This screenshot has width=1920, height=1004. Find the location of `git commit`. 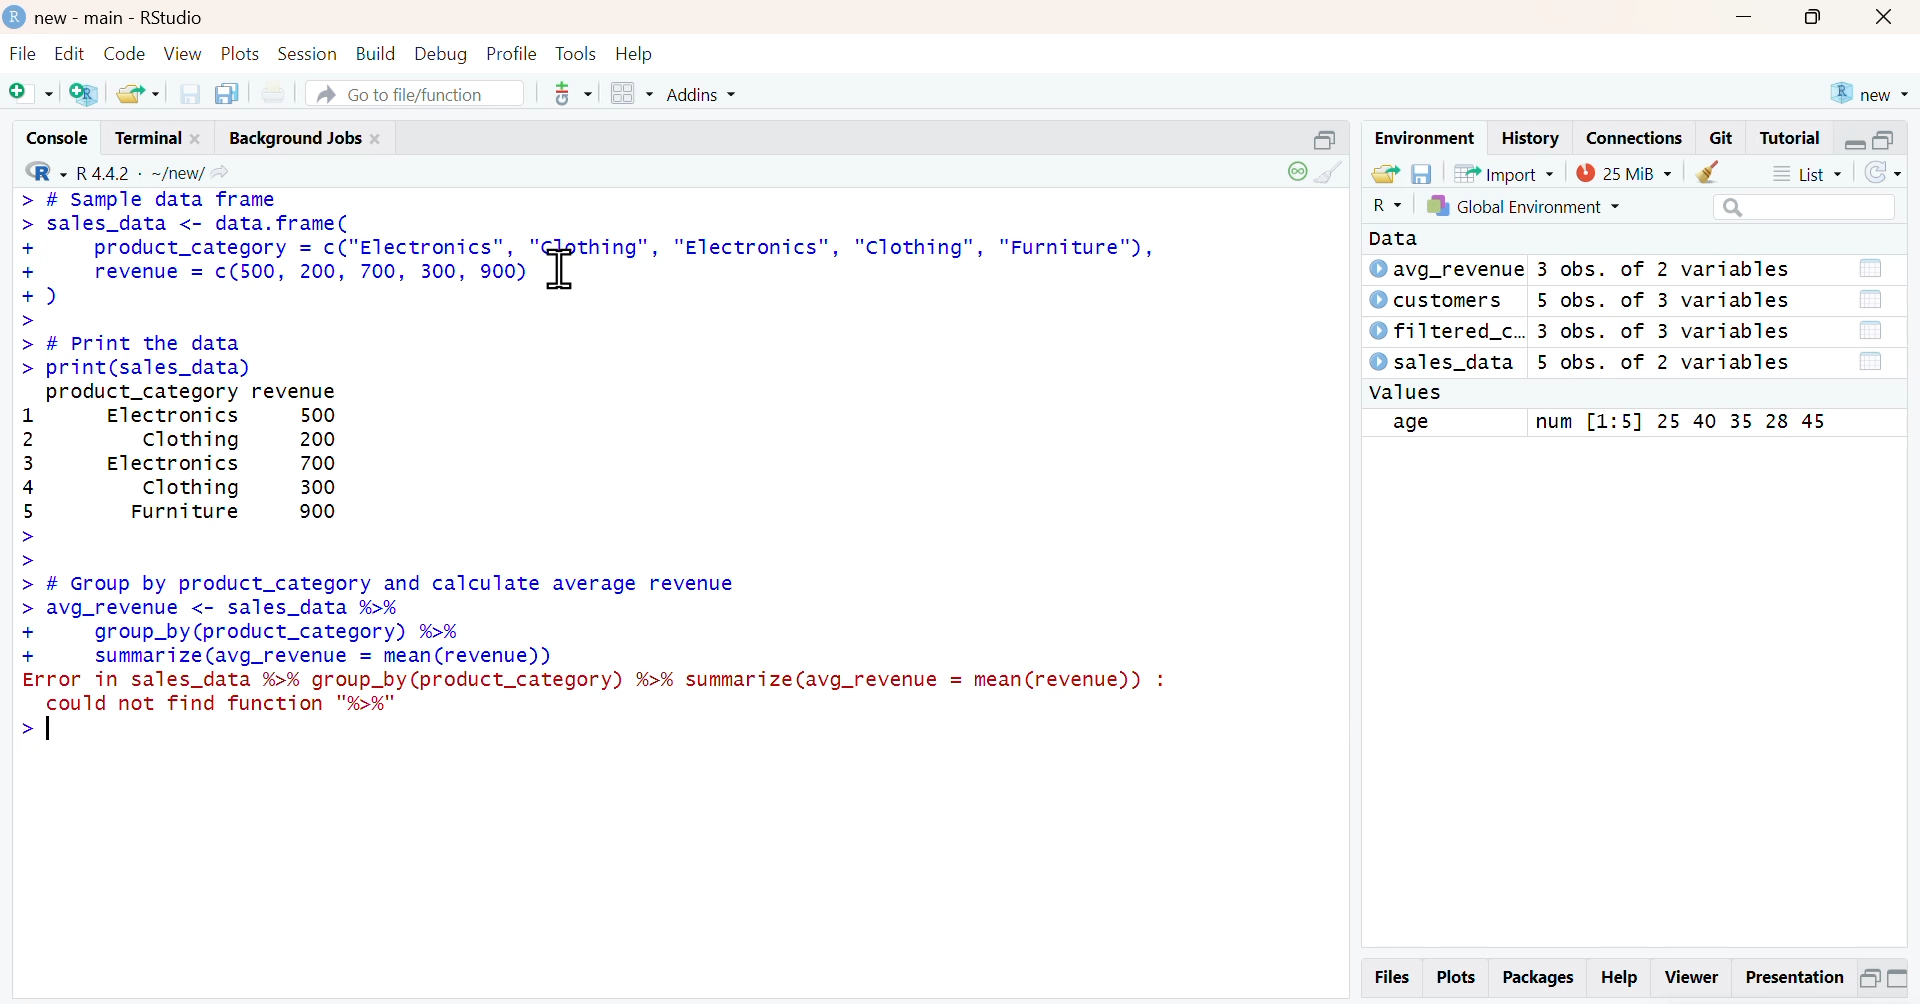

git commit is located at coordinates (566, 94).